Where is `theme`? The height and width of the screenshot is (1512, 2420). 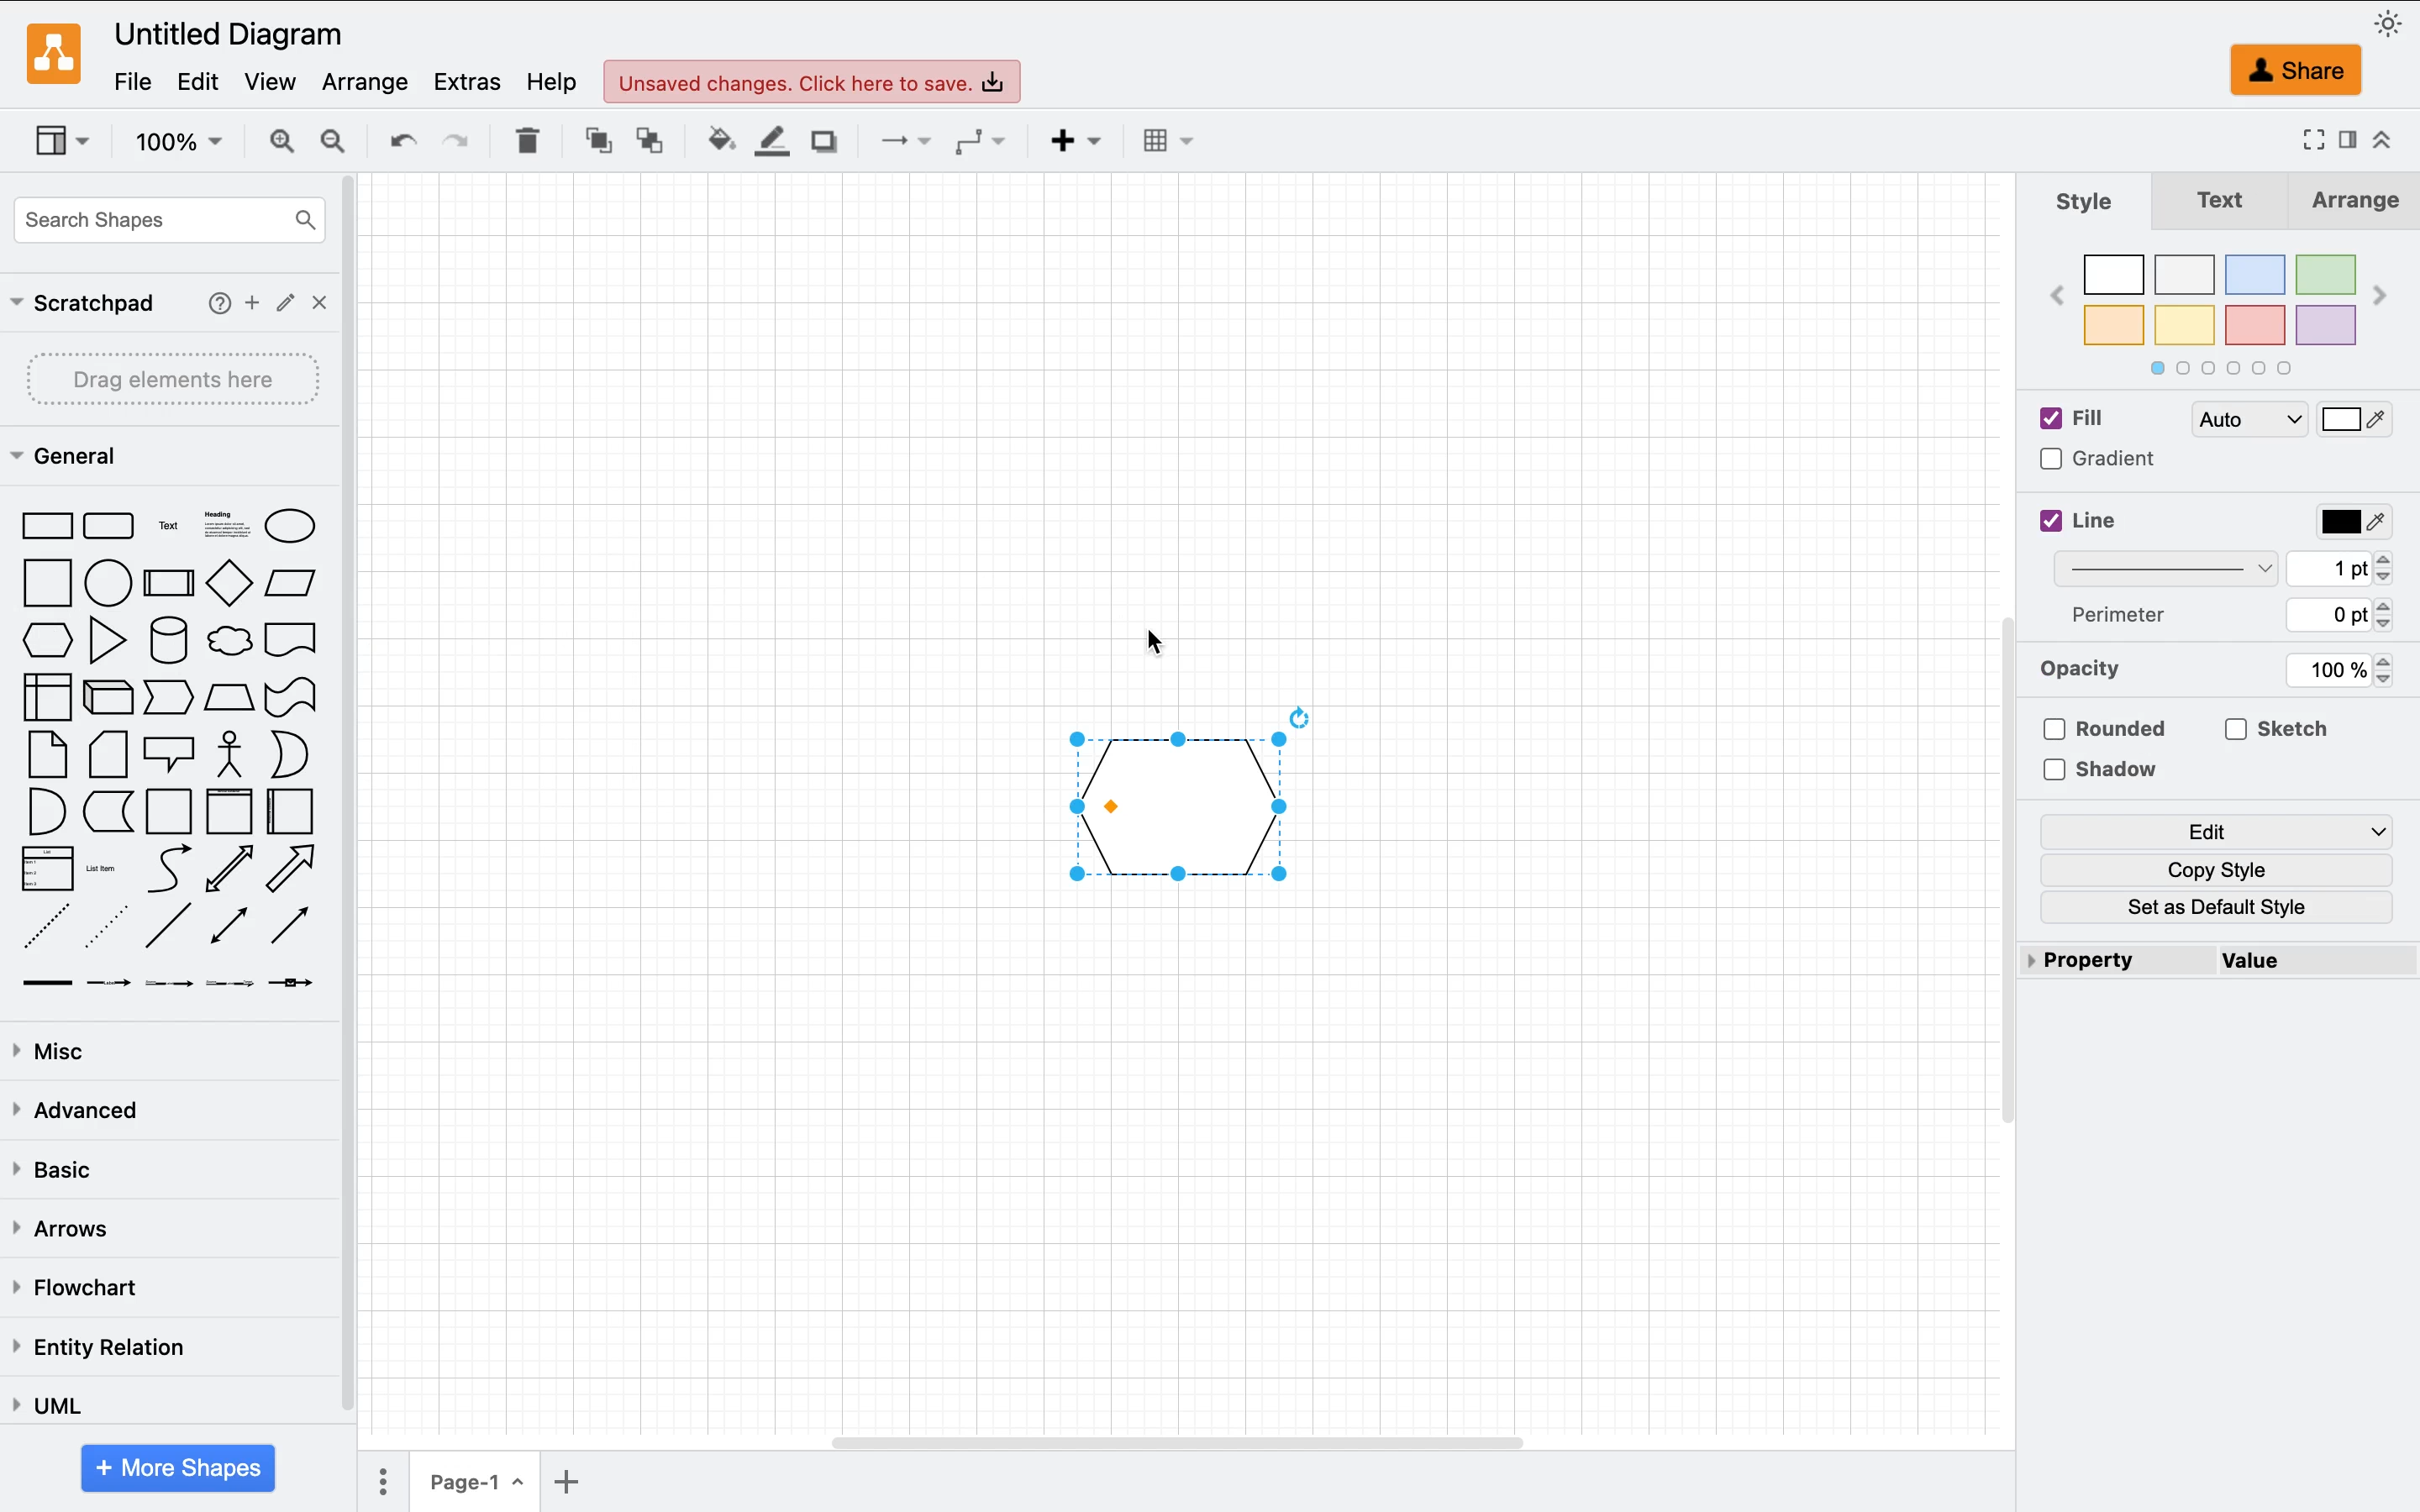
theme is located at coordinates (2392, 24).